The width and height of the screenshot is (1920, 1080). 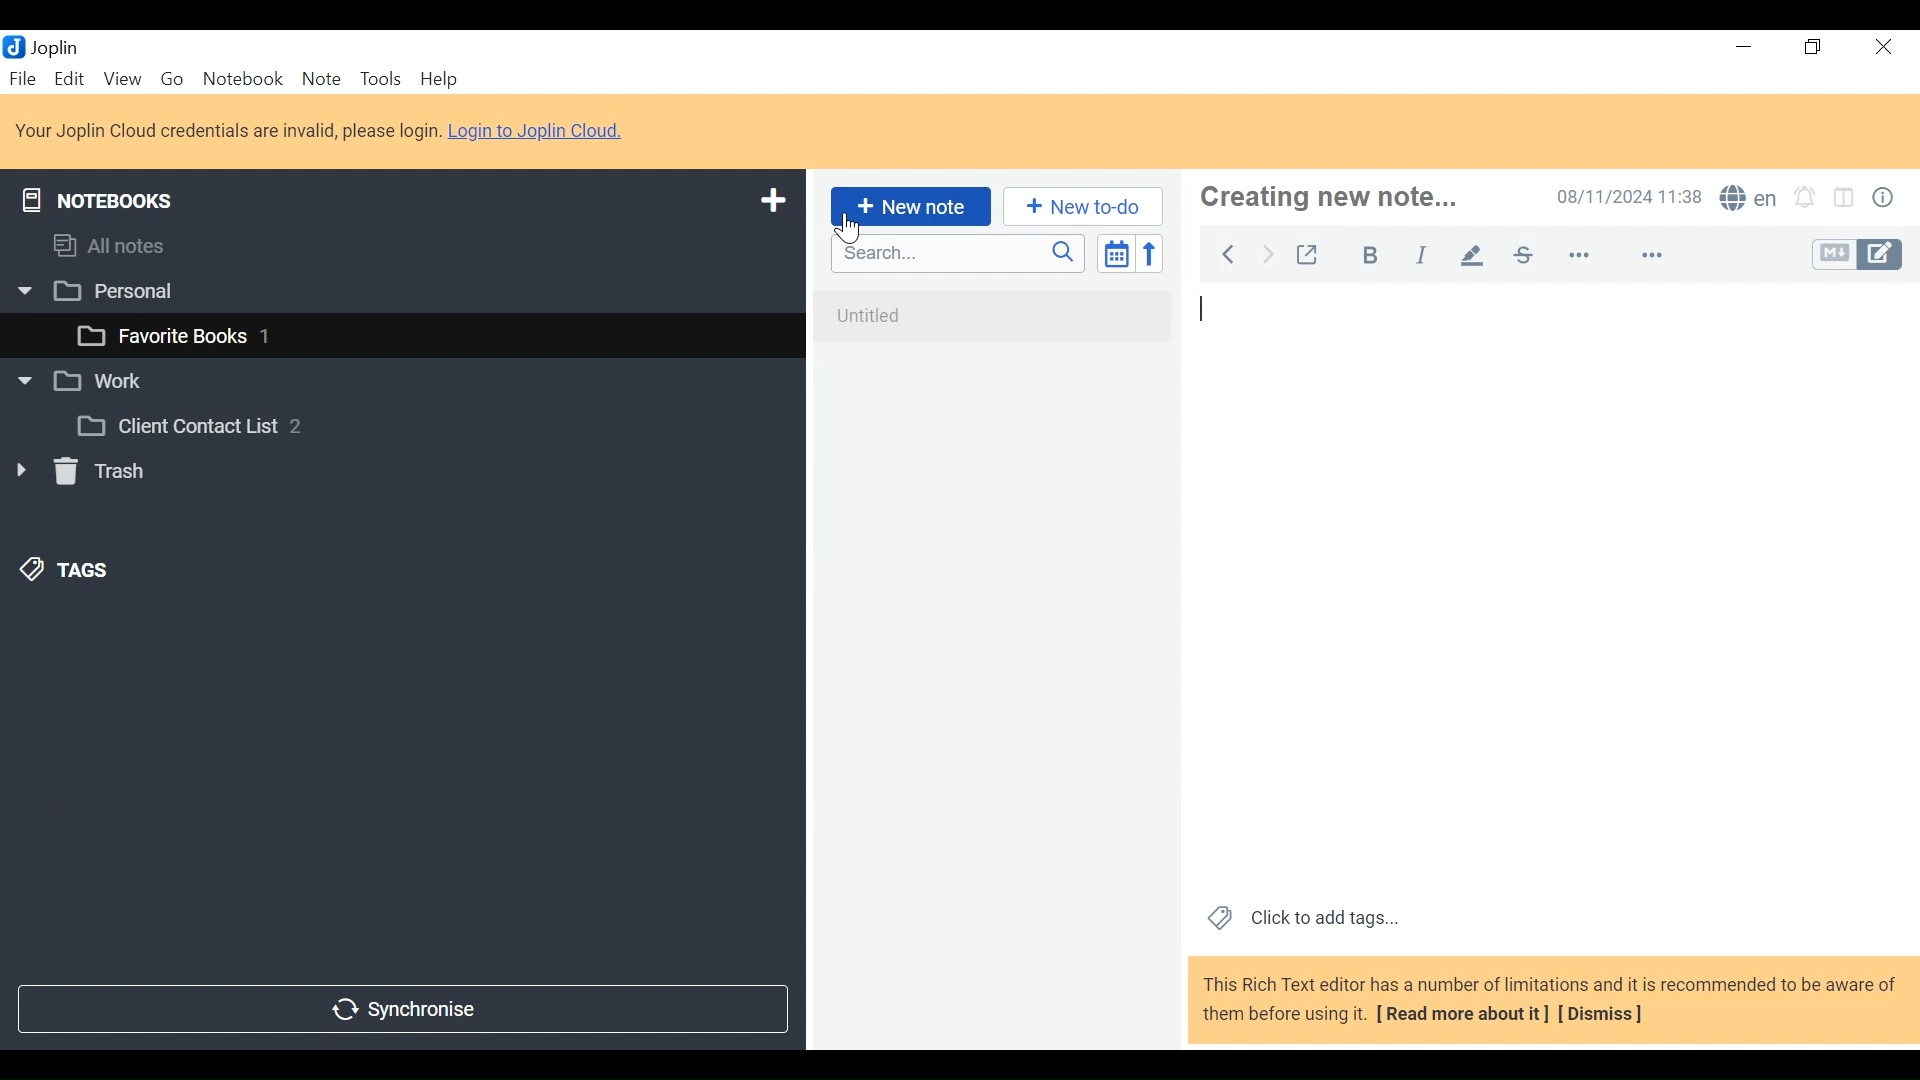 I want to click on Italics, so click(x=1420, y=256).